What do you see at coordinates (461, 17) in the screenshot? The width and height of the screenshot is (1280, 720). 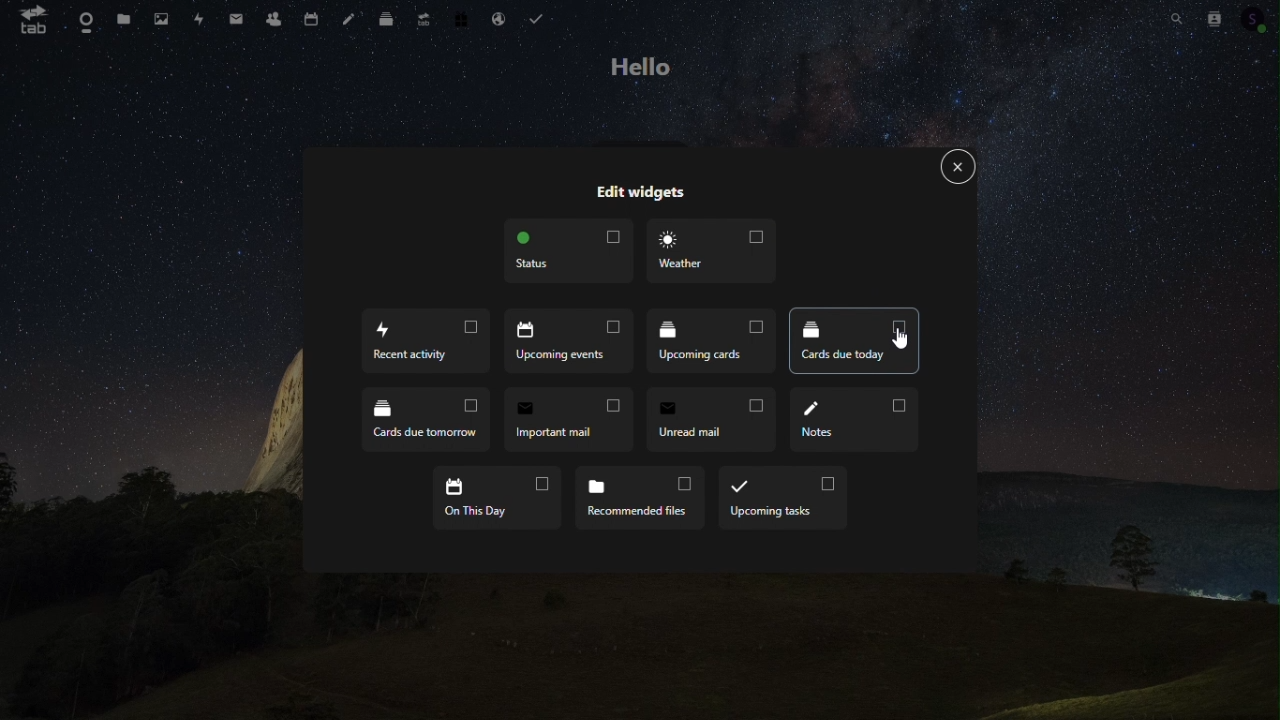 I see `Free trial` at bounding box center [461, 17].